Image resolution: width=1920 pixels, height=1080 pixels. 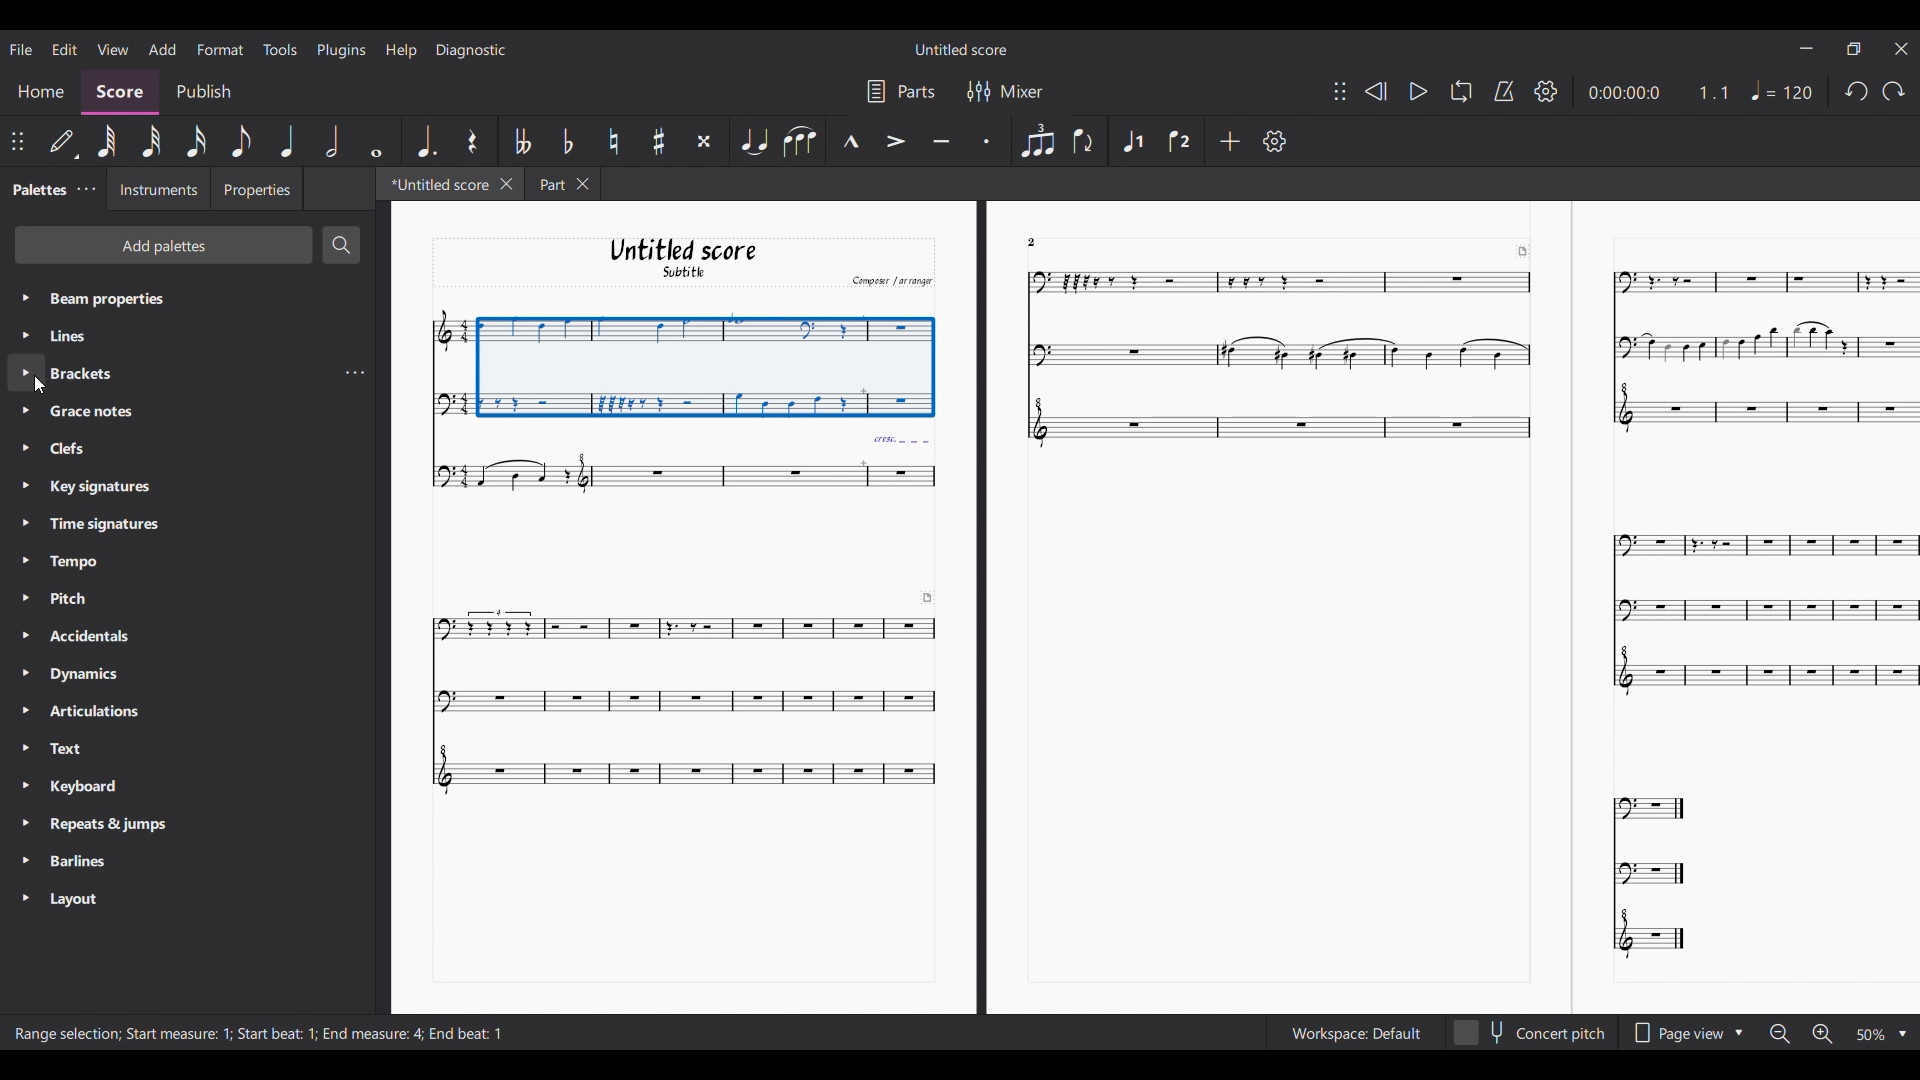 What do you see at coordinates (976, 91) in the screenshot?
I see `Filter` at bounding box center [976, 91].